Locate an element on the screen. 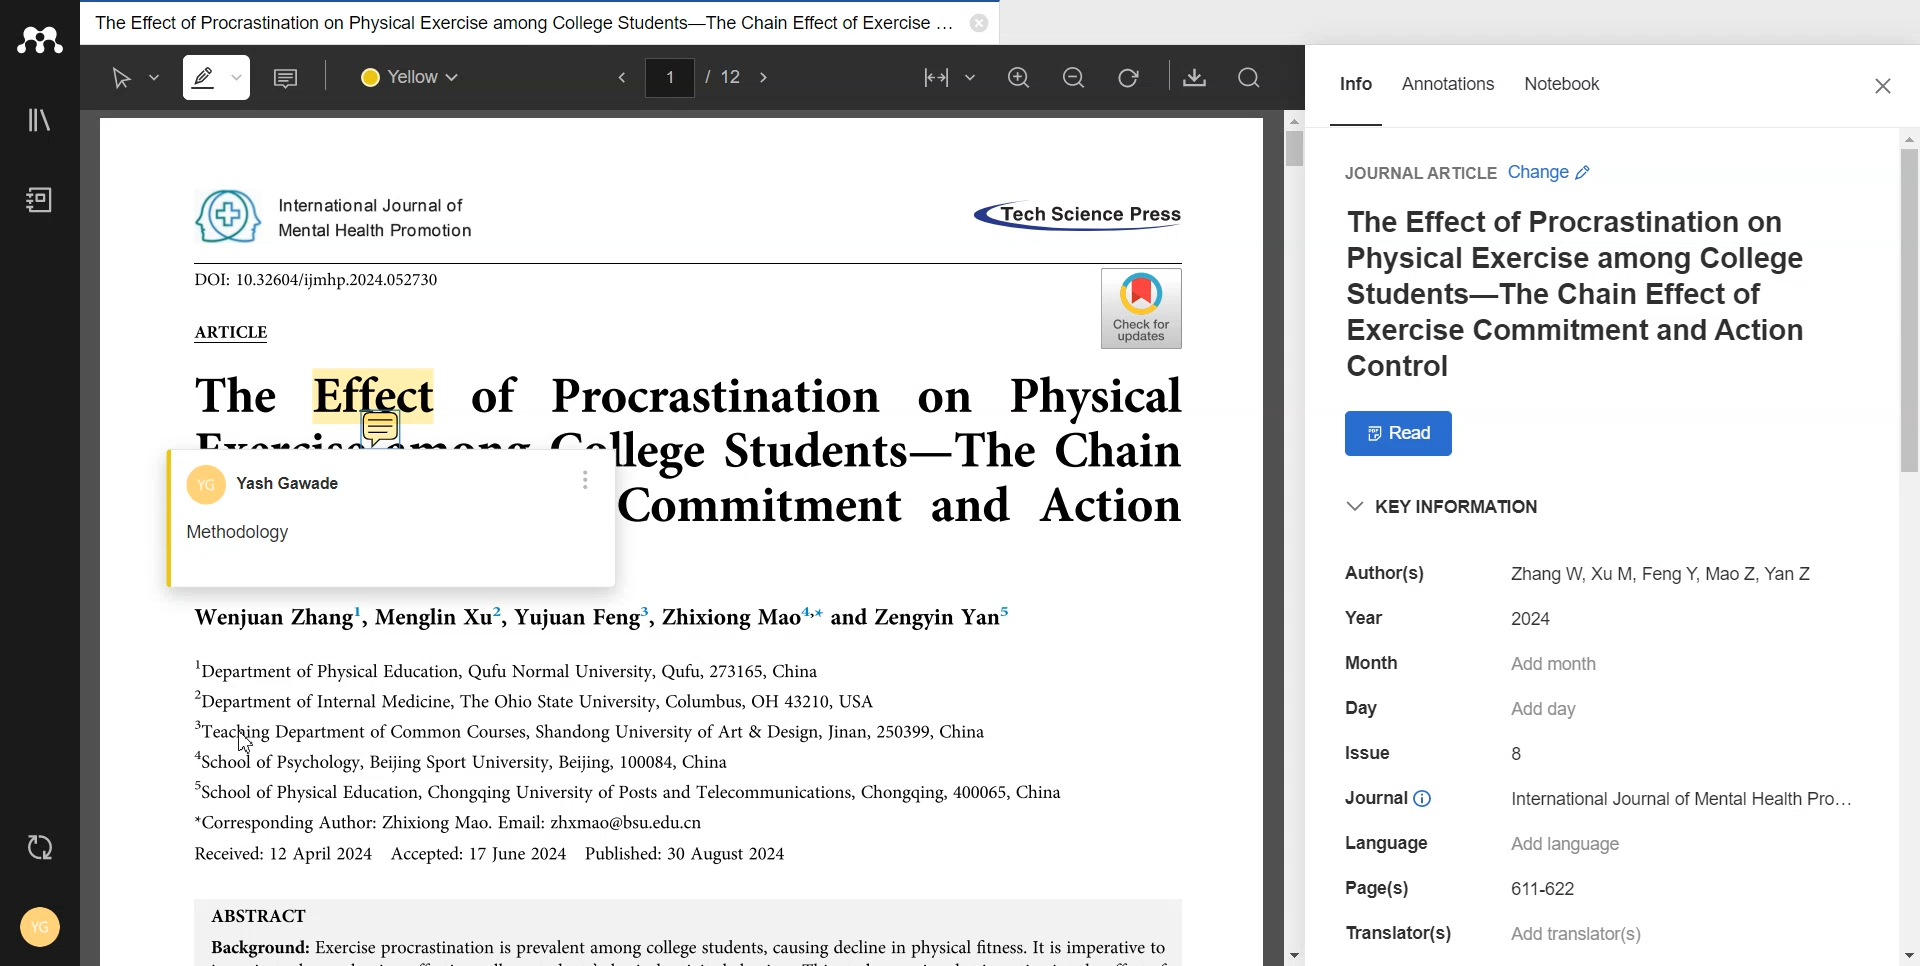  Issue 8 is located at coordinates (1439, 753).